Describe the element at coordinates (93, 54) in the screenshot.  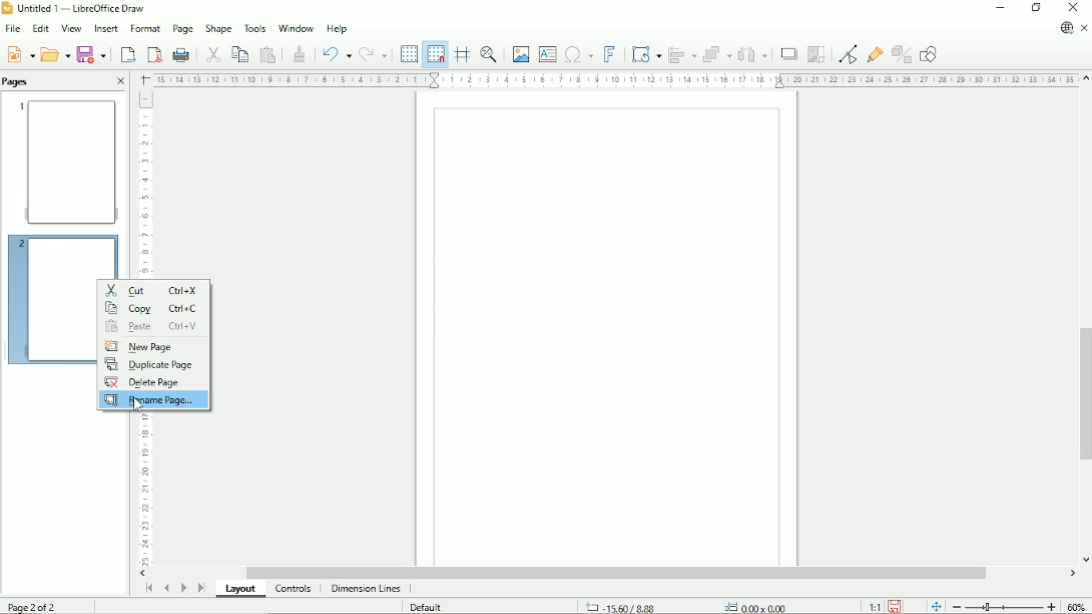
I see `Save` at that location.